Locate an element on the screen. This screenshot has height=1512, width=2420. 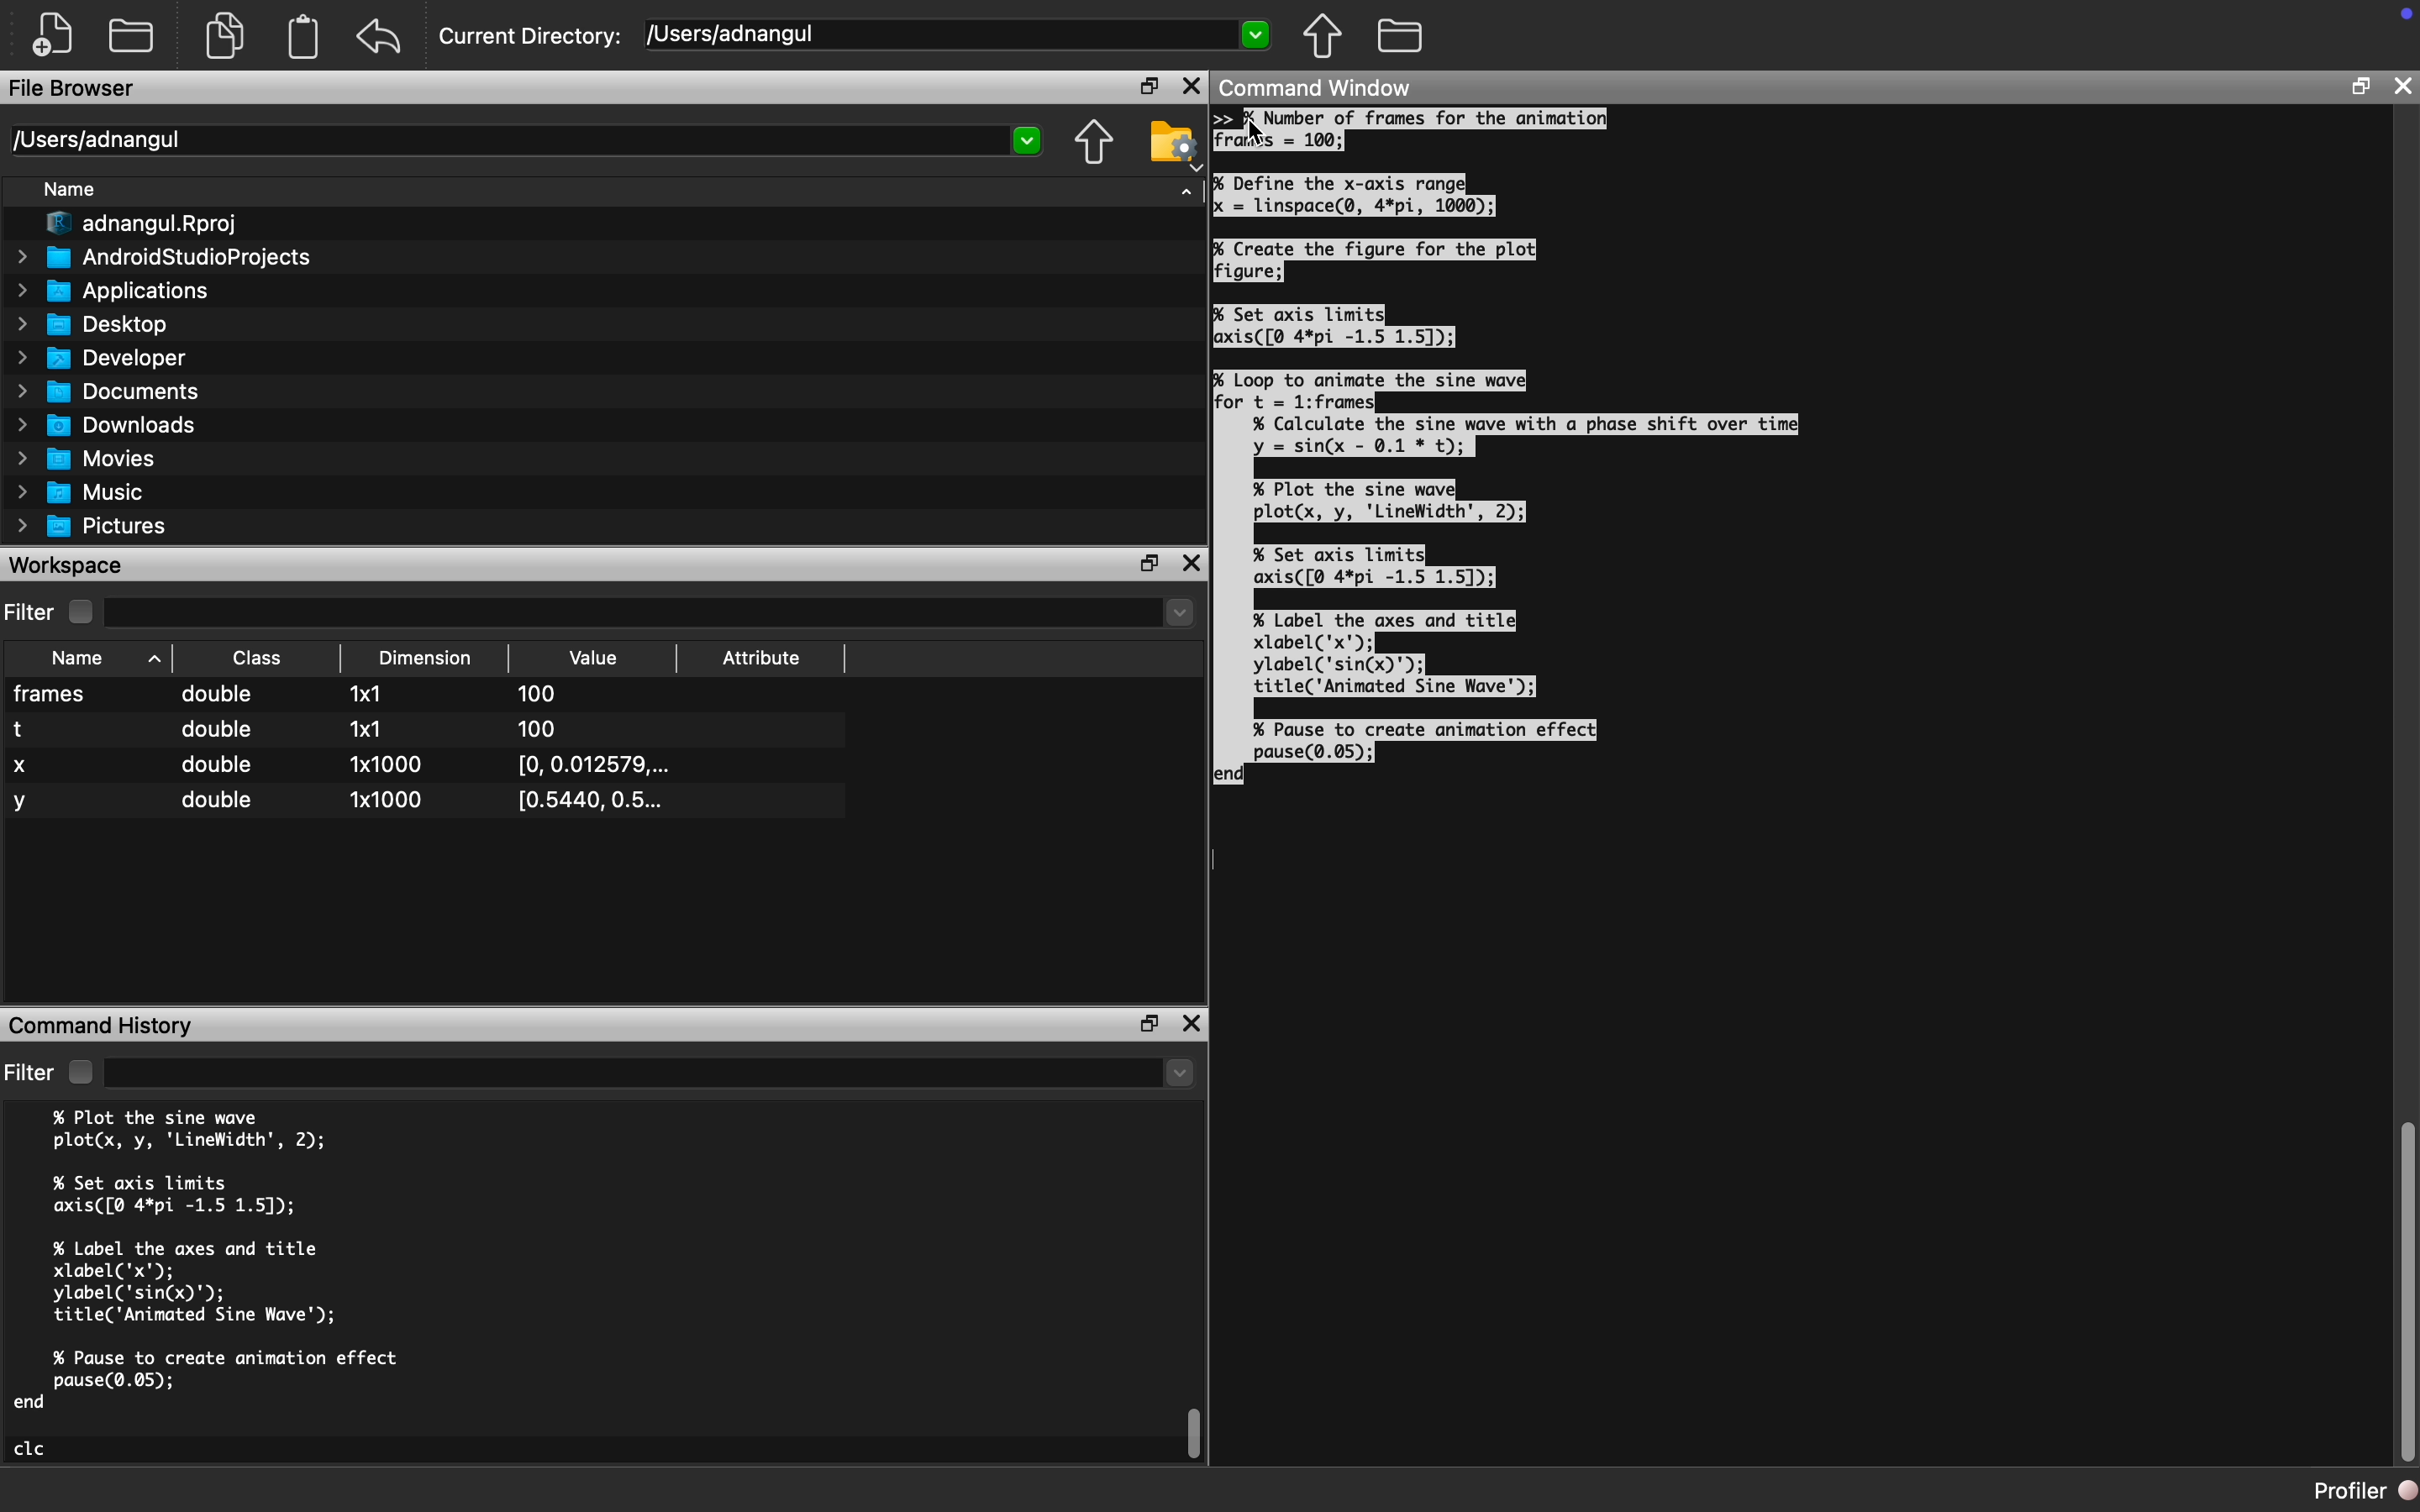
Attribute is located at coordinates (762, 658).